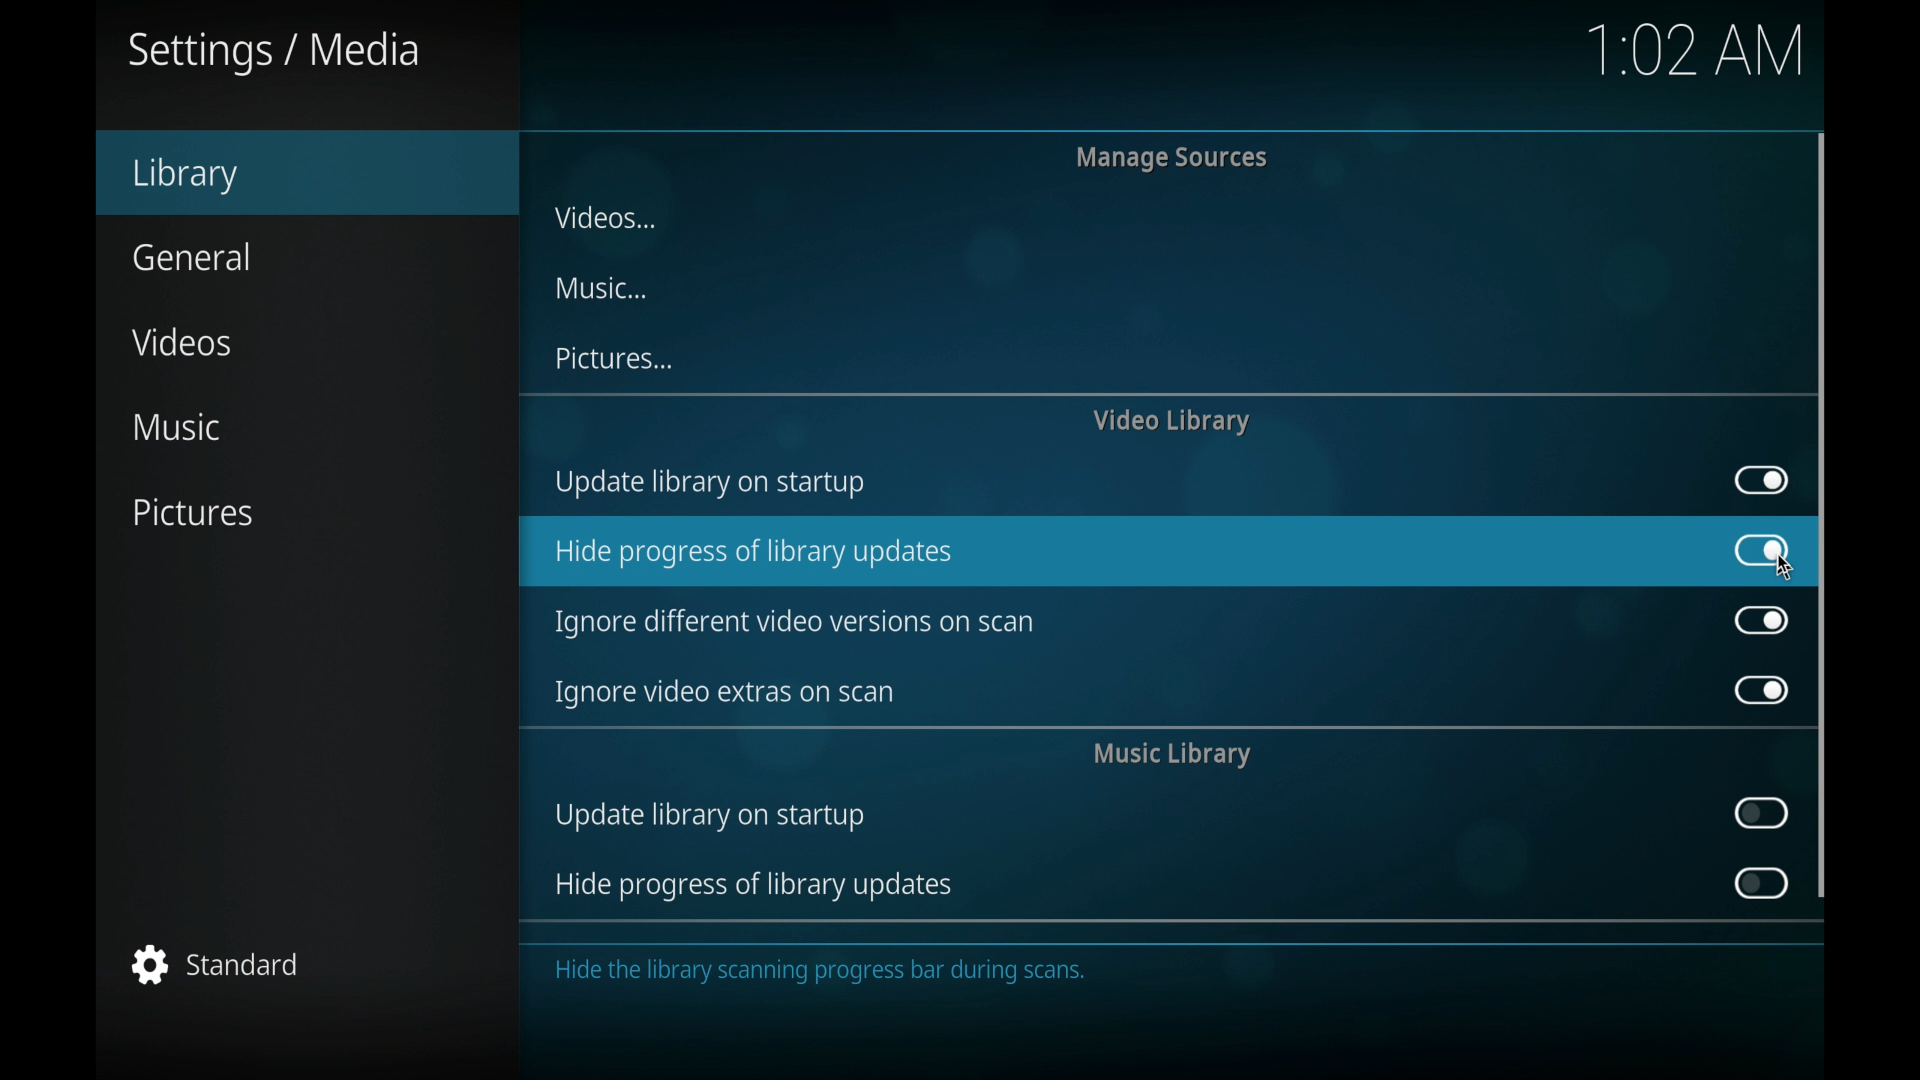 The width and height of the screenshot is (1920, 1080). I want to click on ignore different video versions on scan, so click(792, 623).